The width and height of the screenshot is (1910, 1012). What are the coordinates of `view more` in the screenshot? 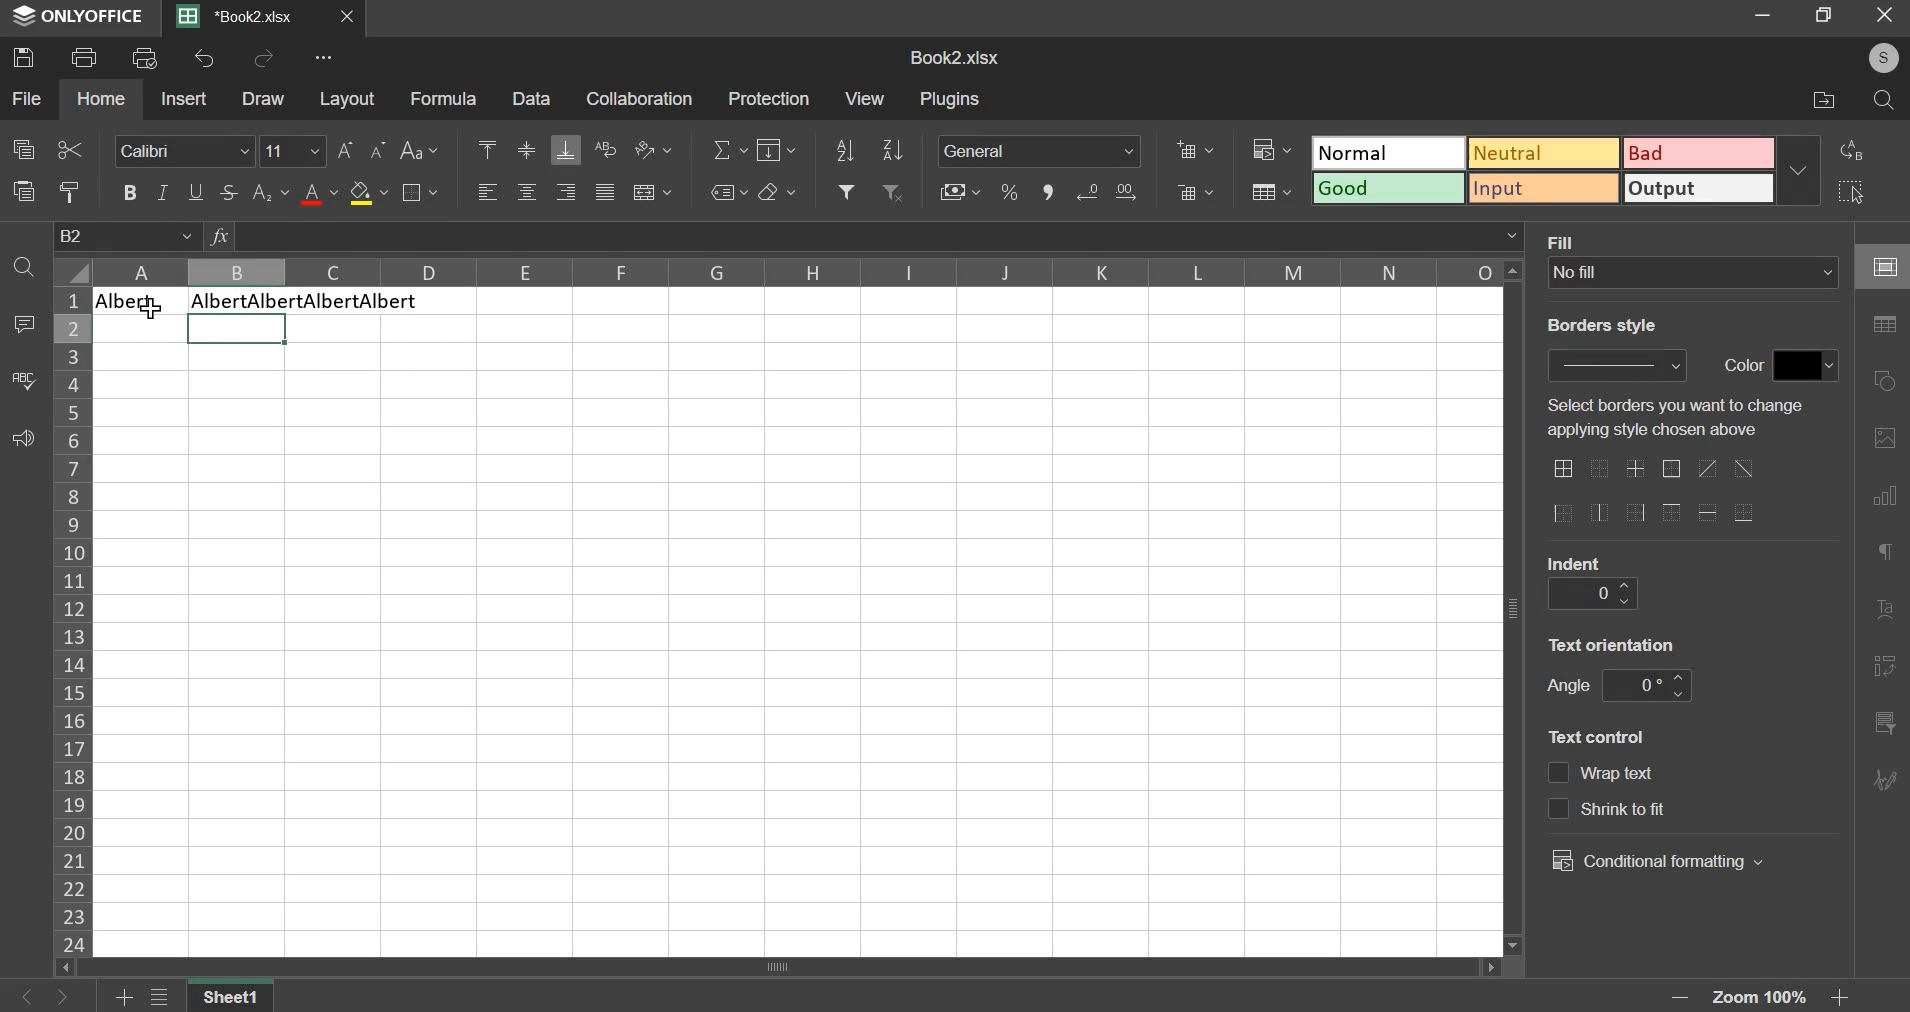 It's located at (325, 57).